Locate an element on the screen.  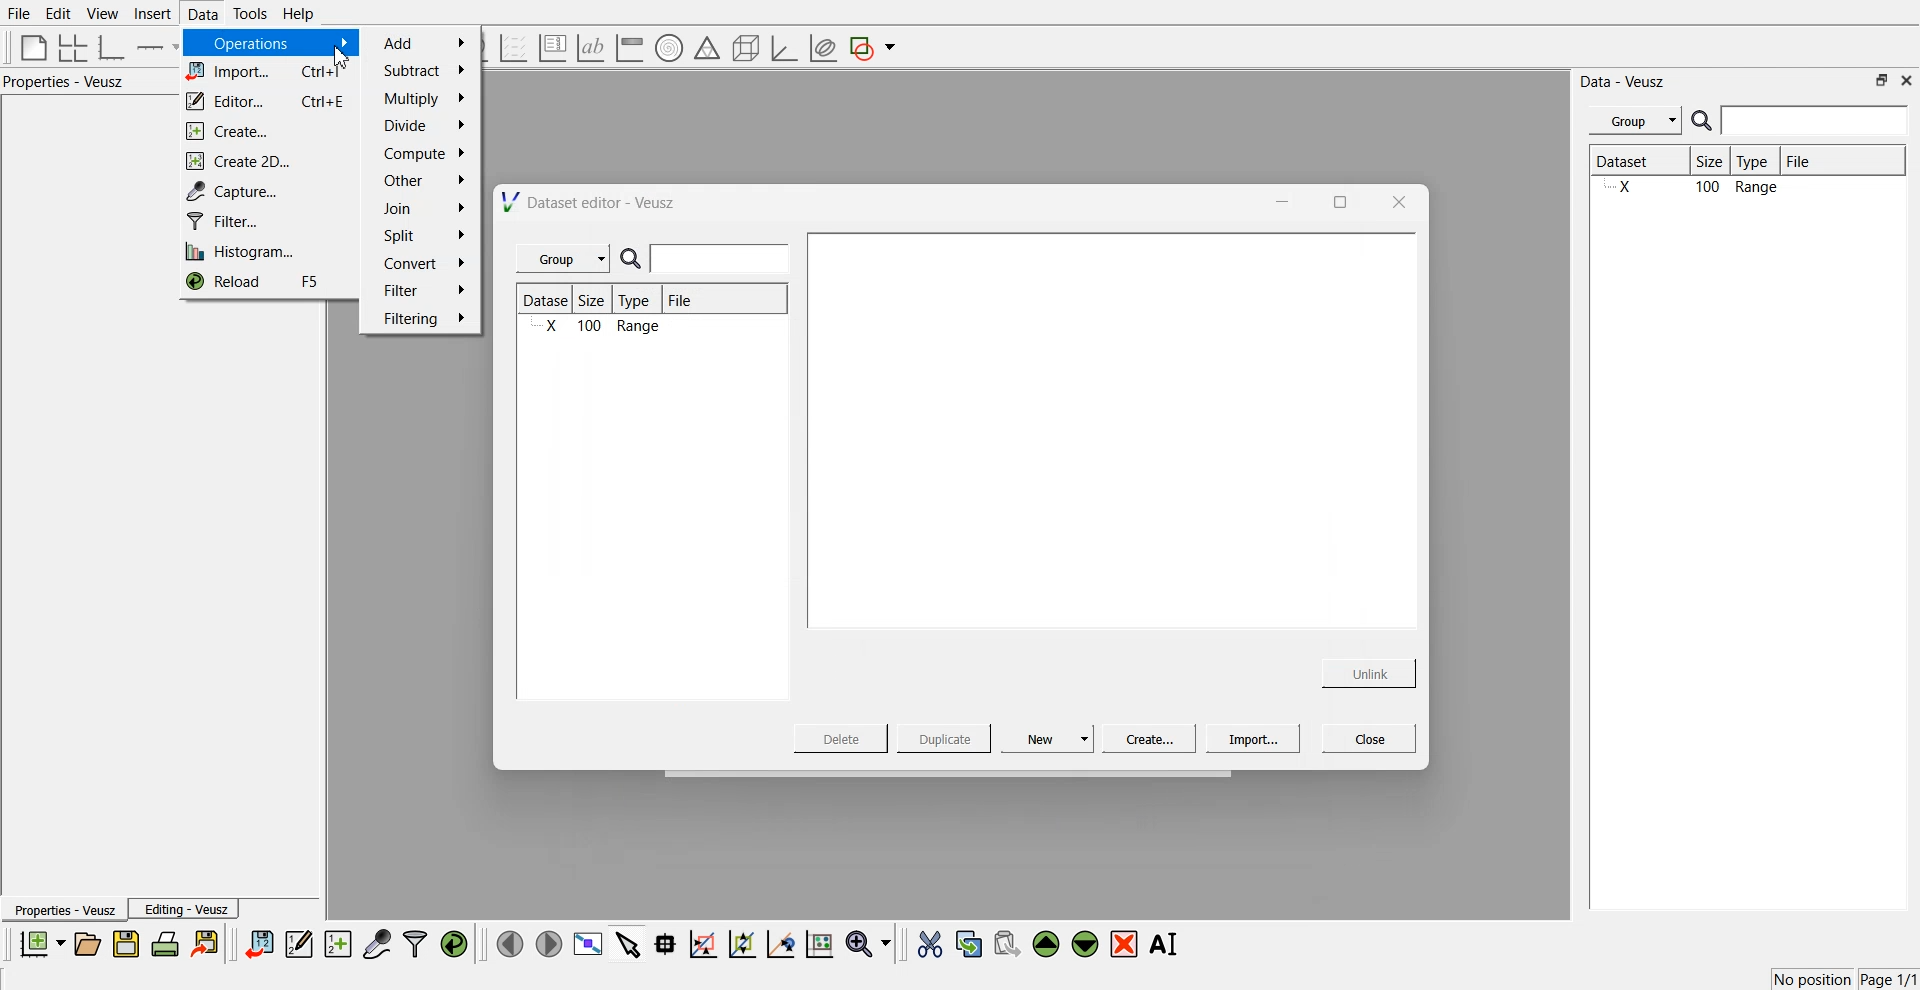
New is located at coordinates (1050, 738).